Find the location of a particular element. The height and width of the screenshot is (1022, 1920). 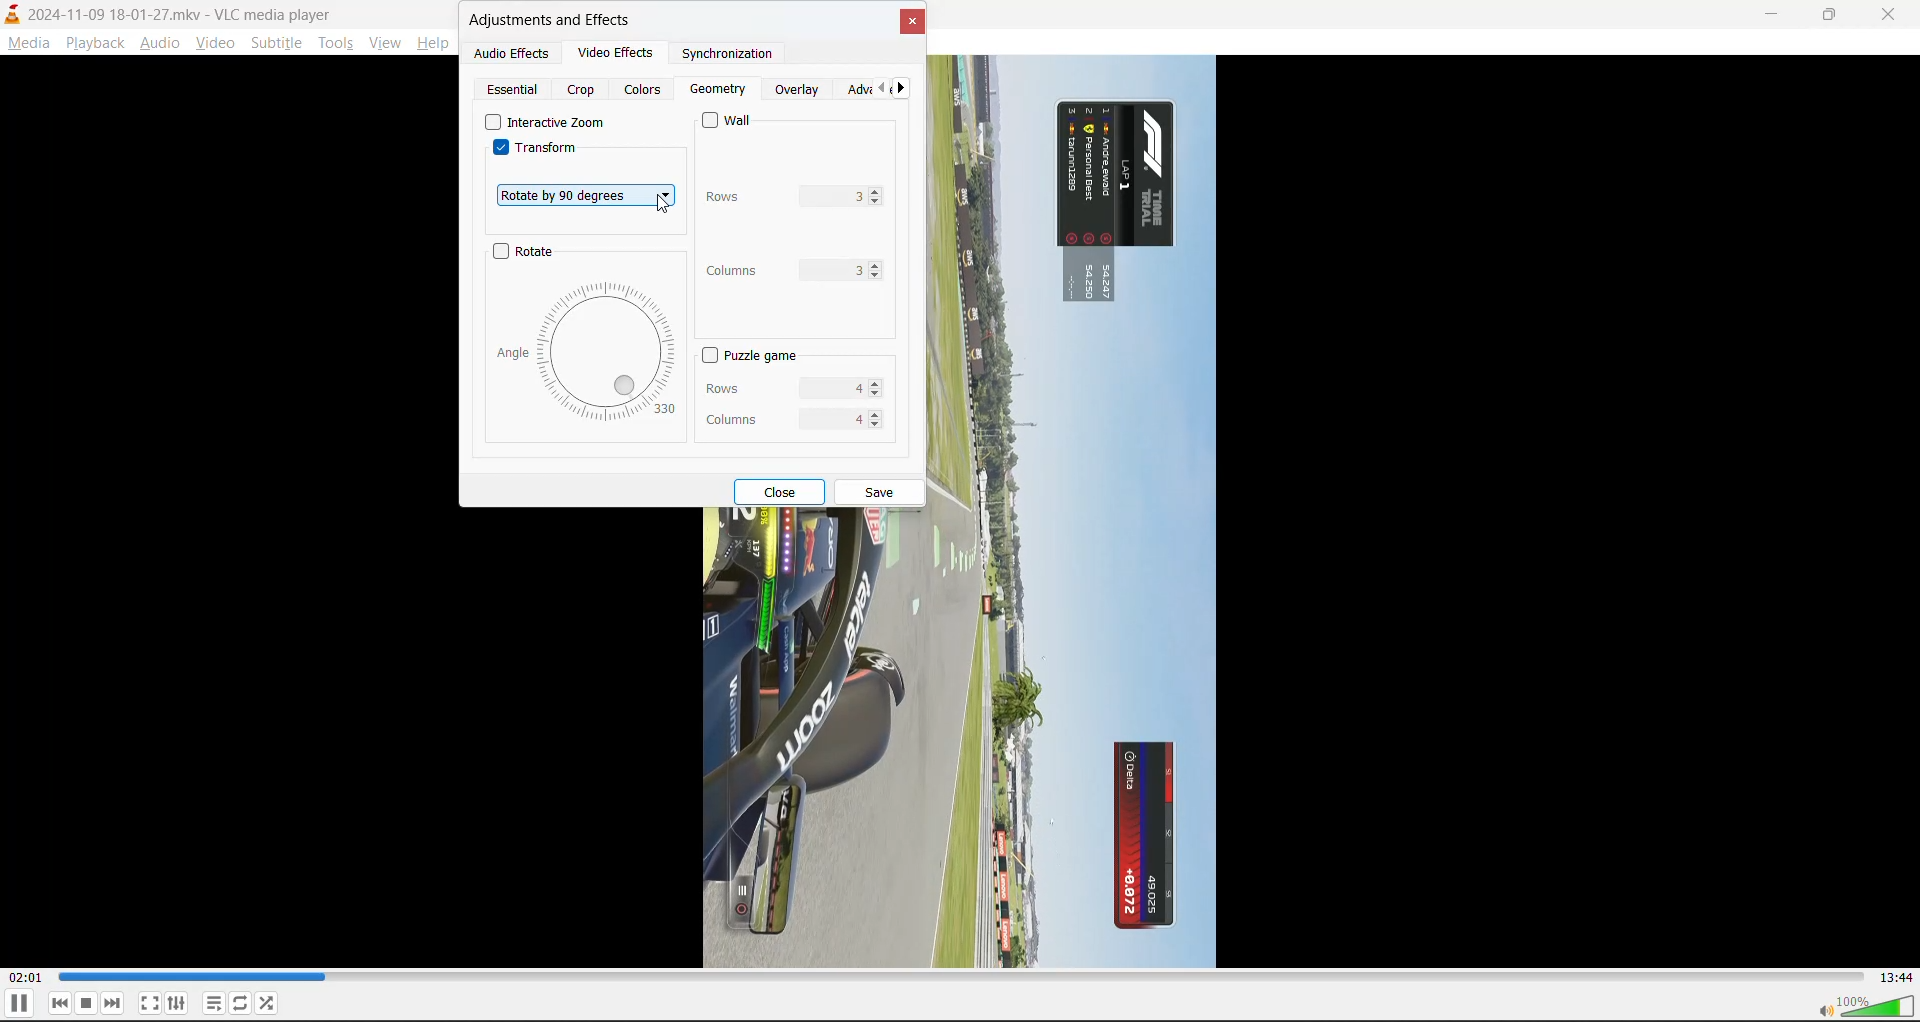

playlist is located at coordinates (214, 1003).